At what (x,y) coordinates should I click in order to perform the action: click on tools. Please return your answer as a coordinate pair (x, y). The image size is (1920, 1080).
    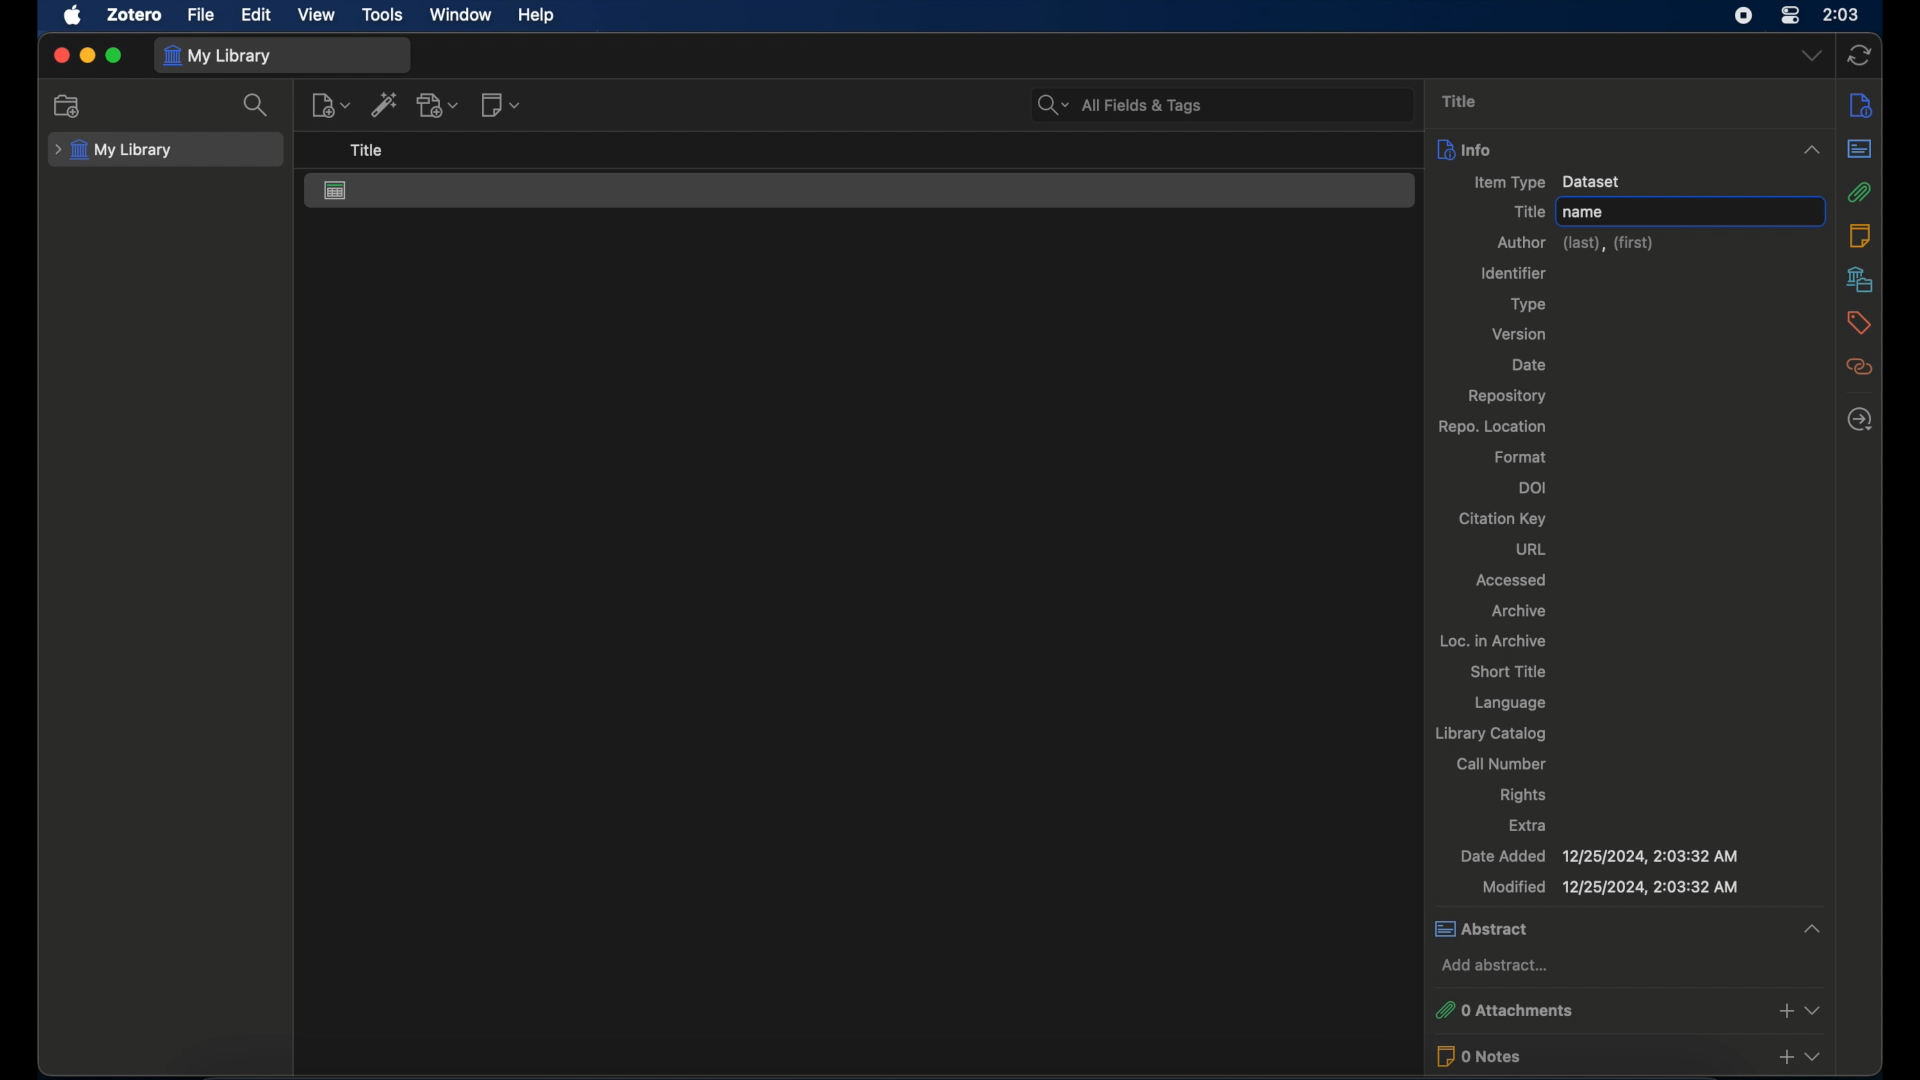
    Looking at the image, I should click on (383, 15).